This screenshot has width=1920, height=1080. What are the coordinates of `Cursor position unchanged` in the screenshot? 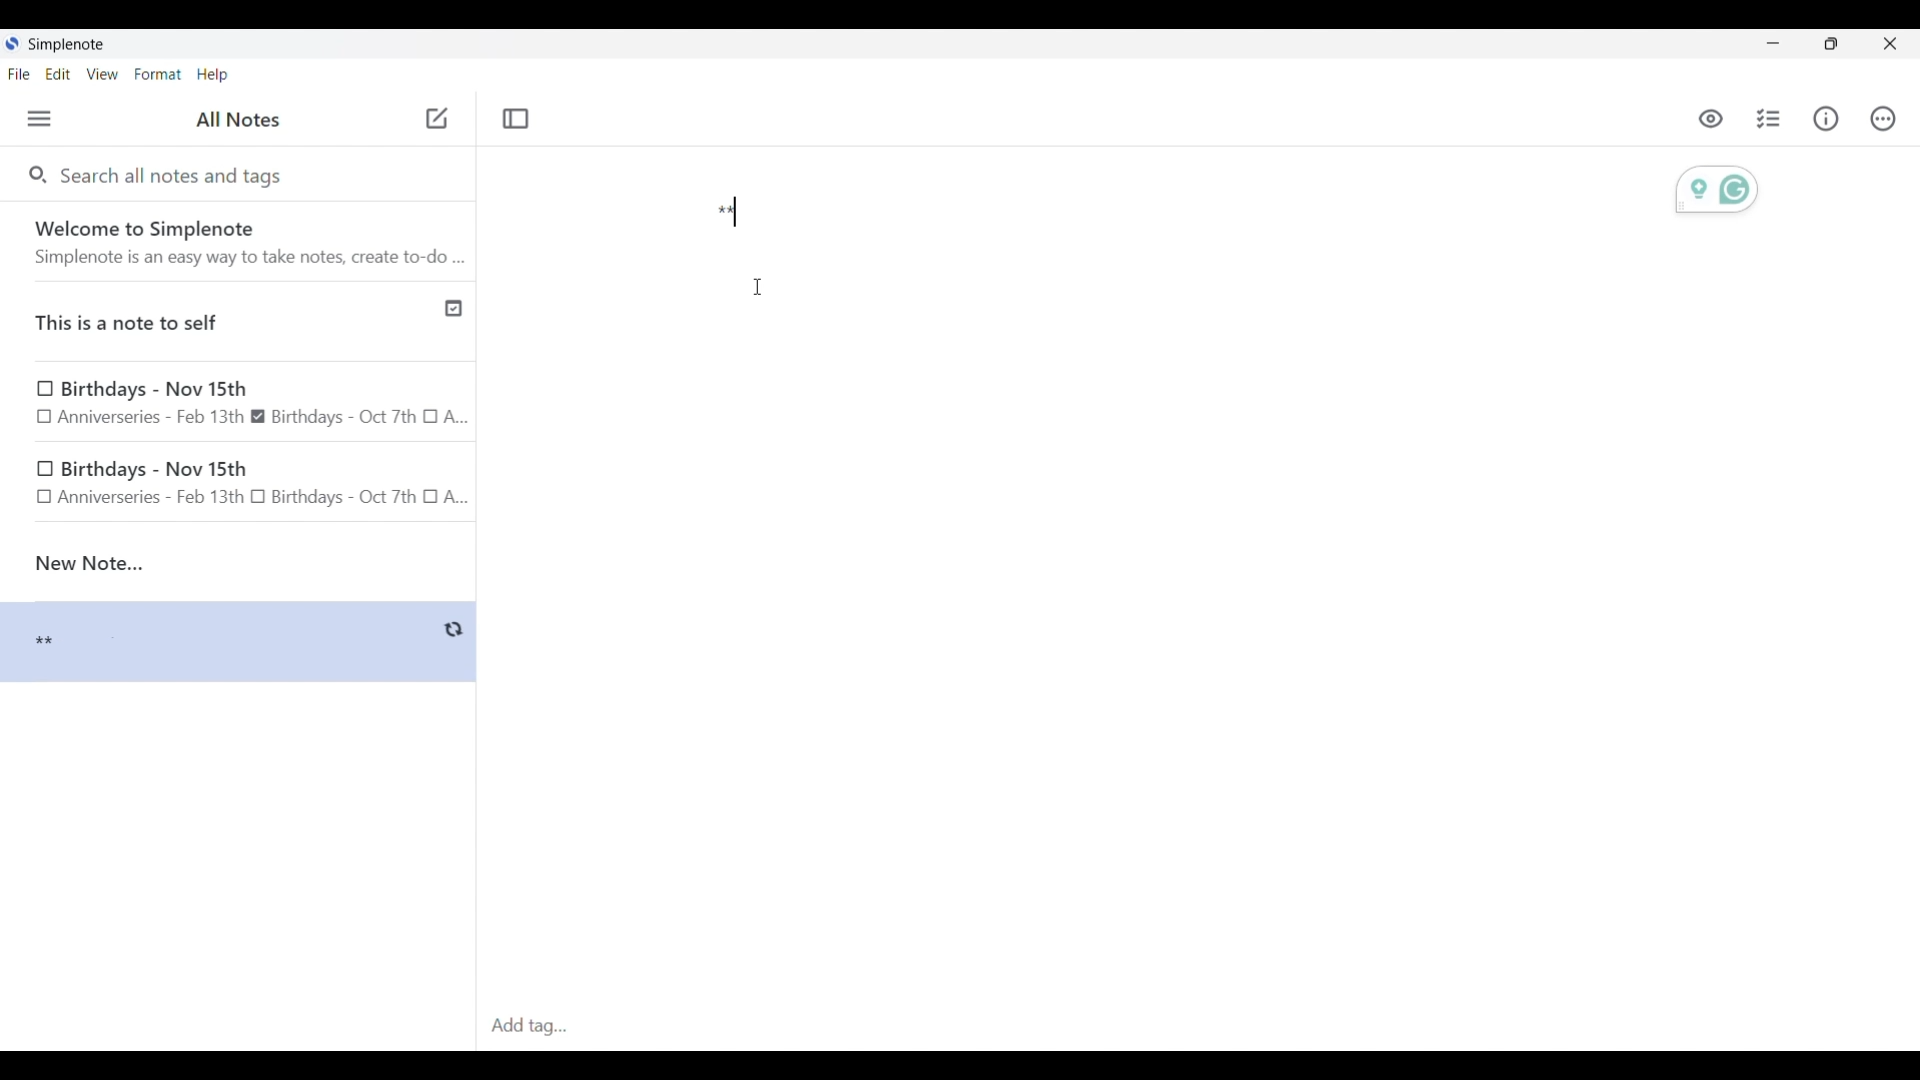 It's located at (758, 287).